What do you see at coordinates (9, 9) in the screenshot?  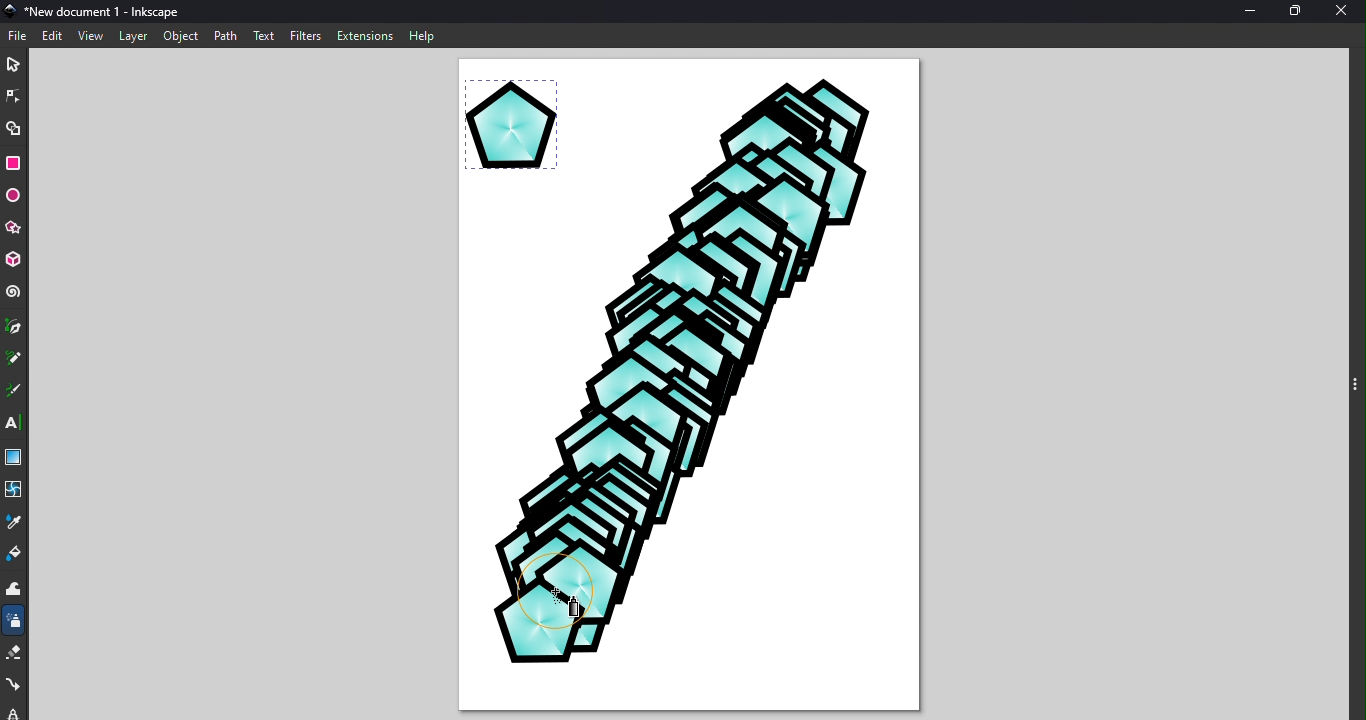 I see `App logo` at bounding box center [9, 9].